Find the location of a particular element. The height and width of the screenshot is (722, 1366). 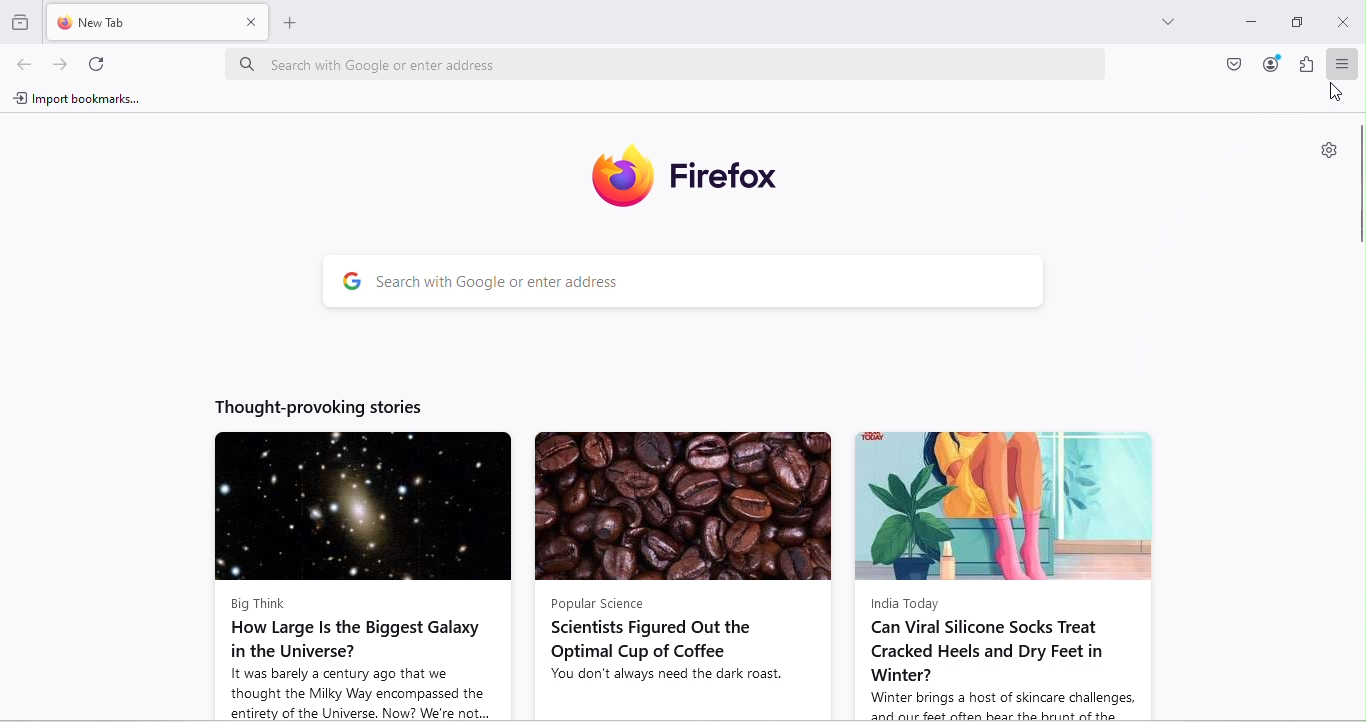

Search bar is located at coordinates (670, 65).